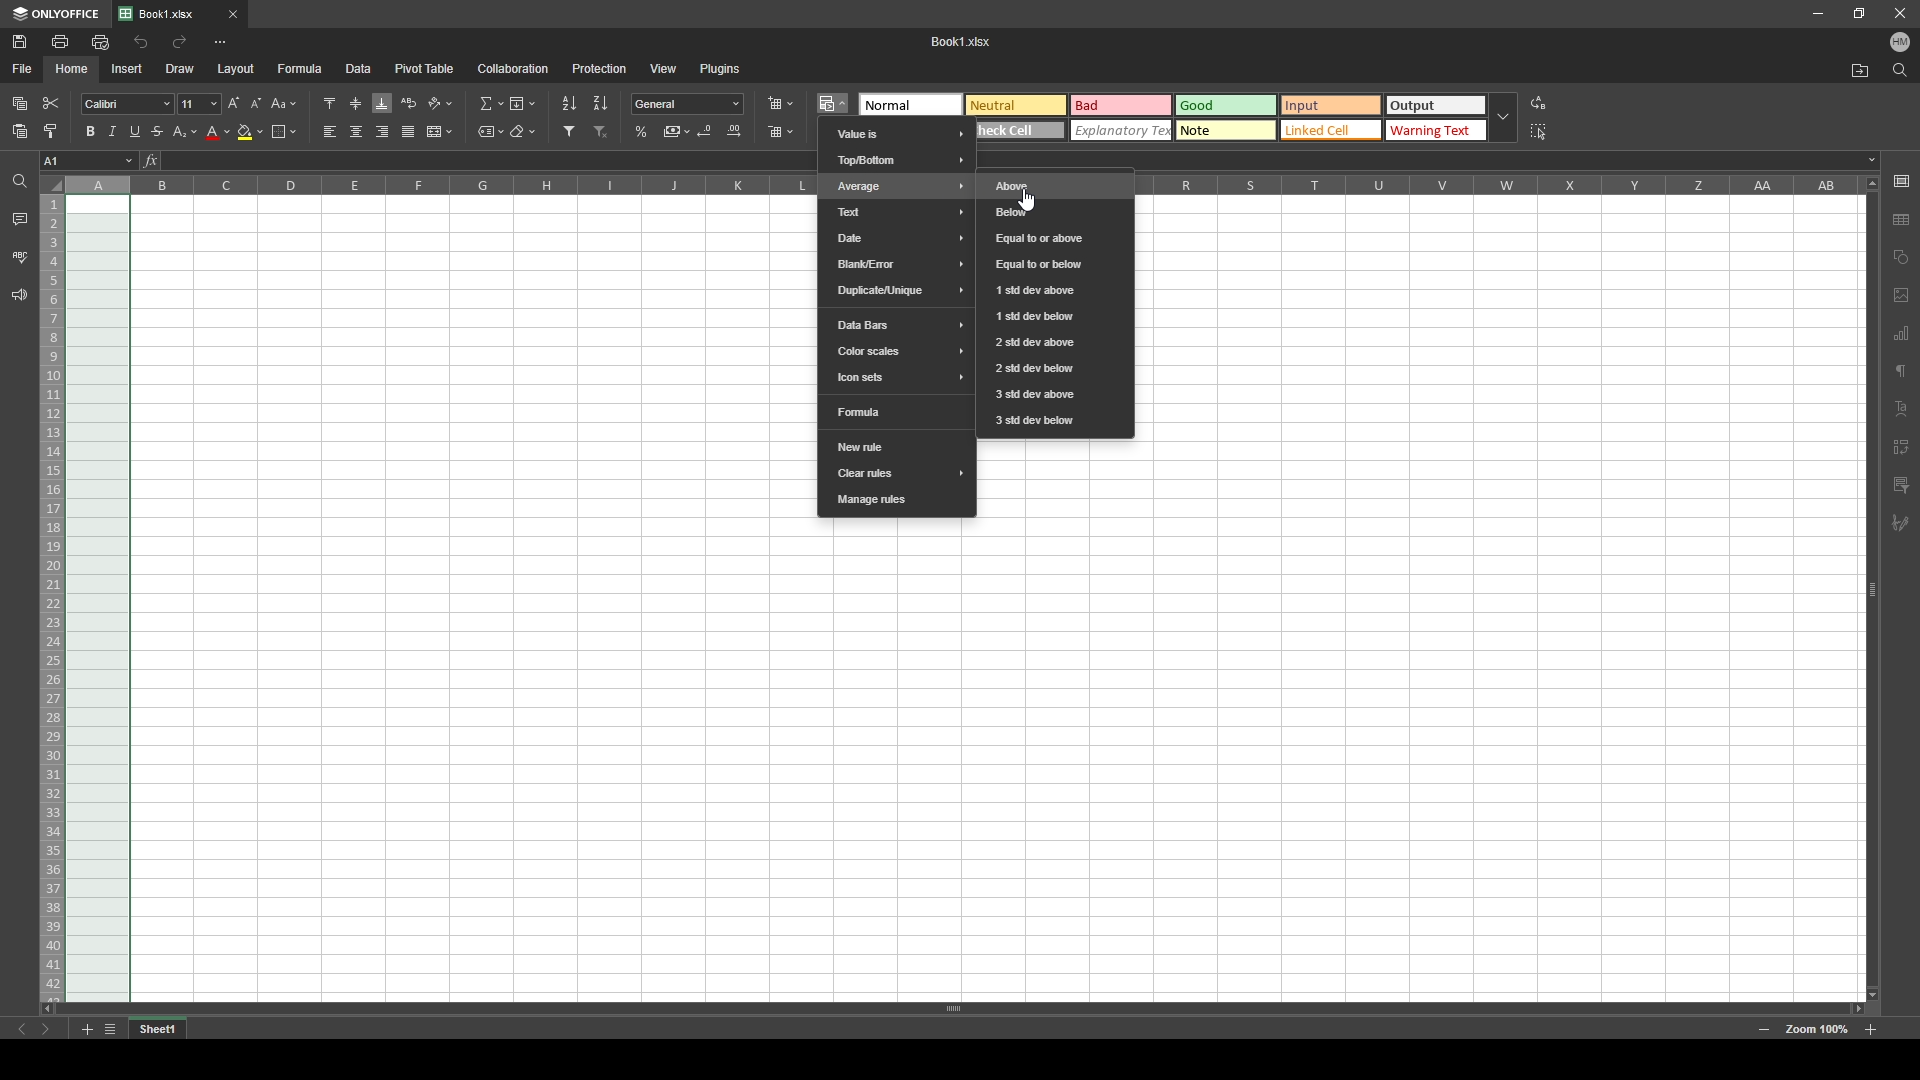 The image size is (1920, 1080). Describe the element at coordinates (1504, 119) in the screenshot. I see `drop down` at that location.